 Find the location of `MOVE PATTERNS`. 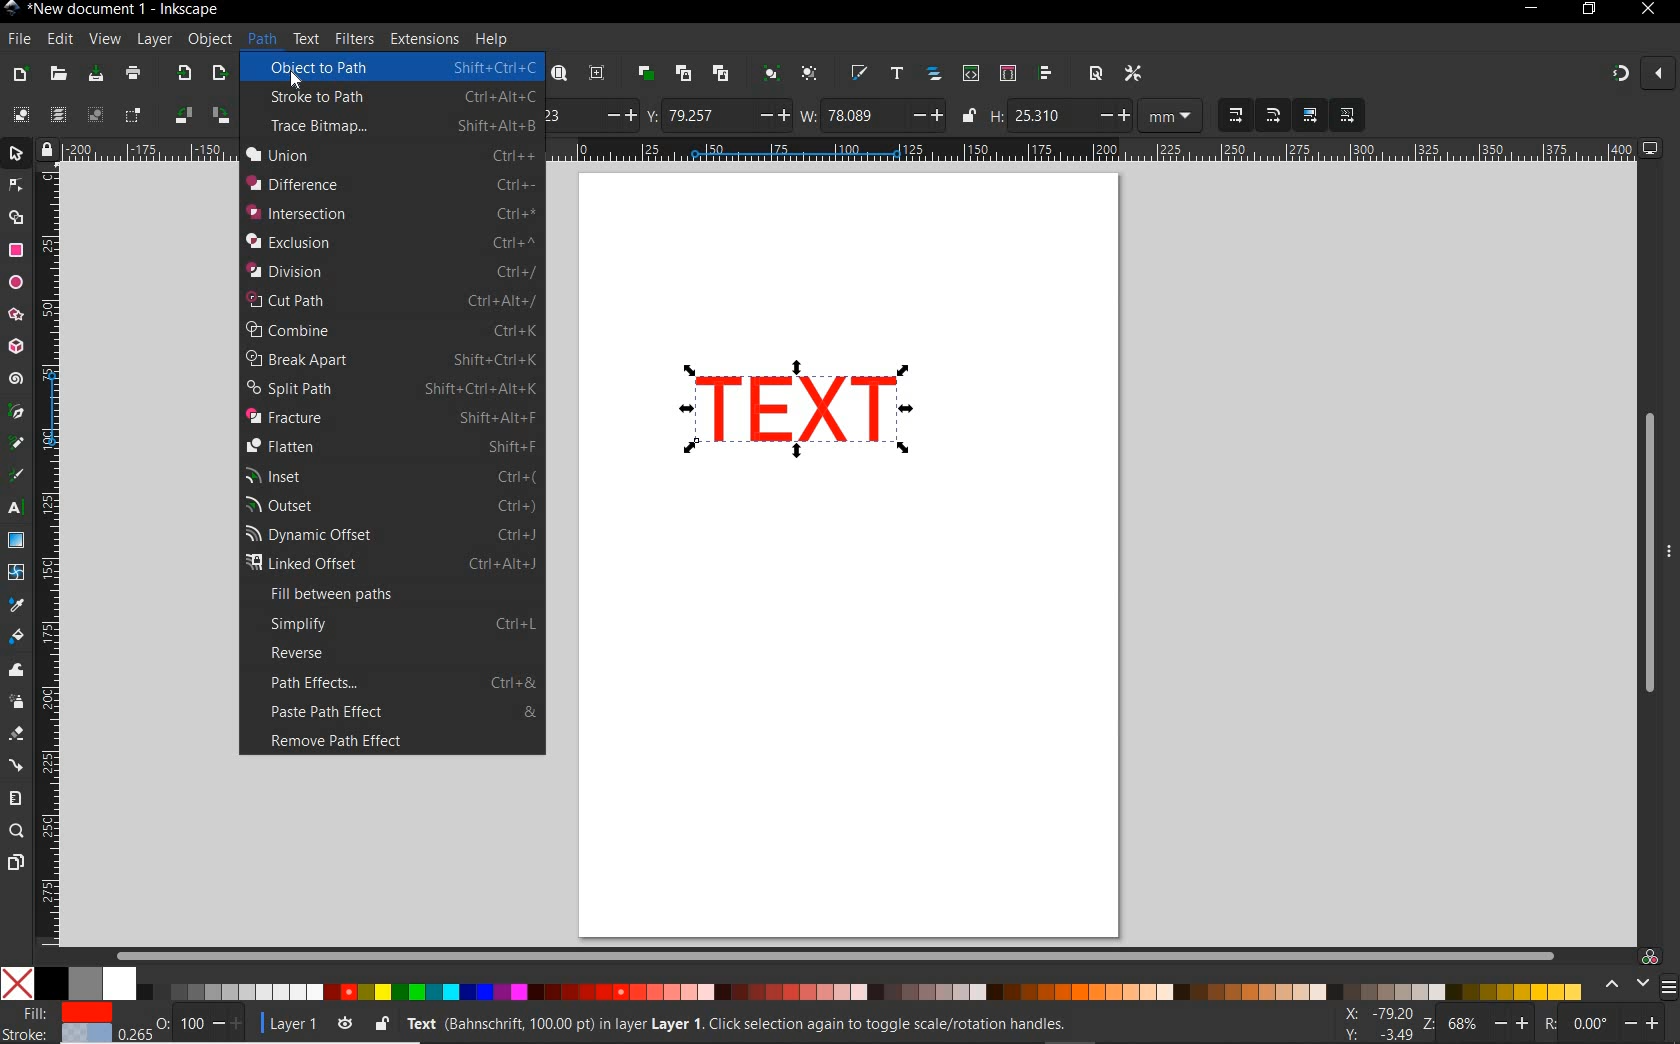

MOVE PATTERNS is located at coordinates (1346, 116).